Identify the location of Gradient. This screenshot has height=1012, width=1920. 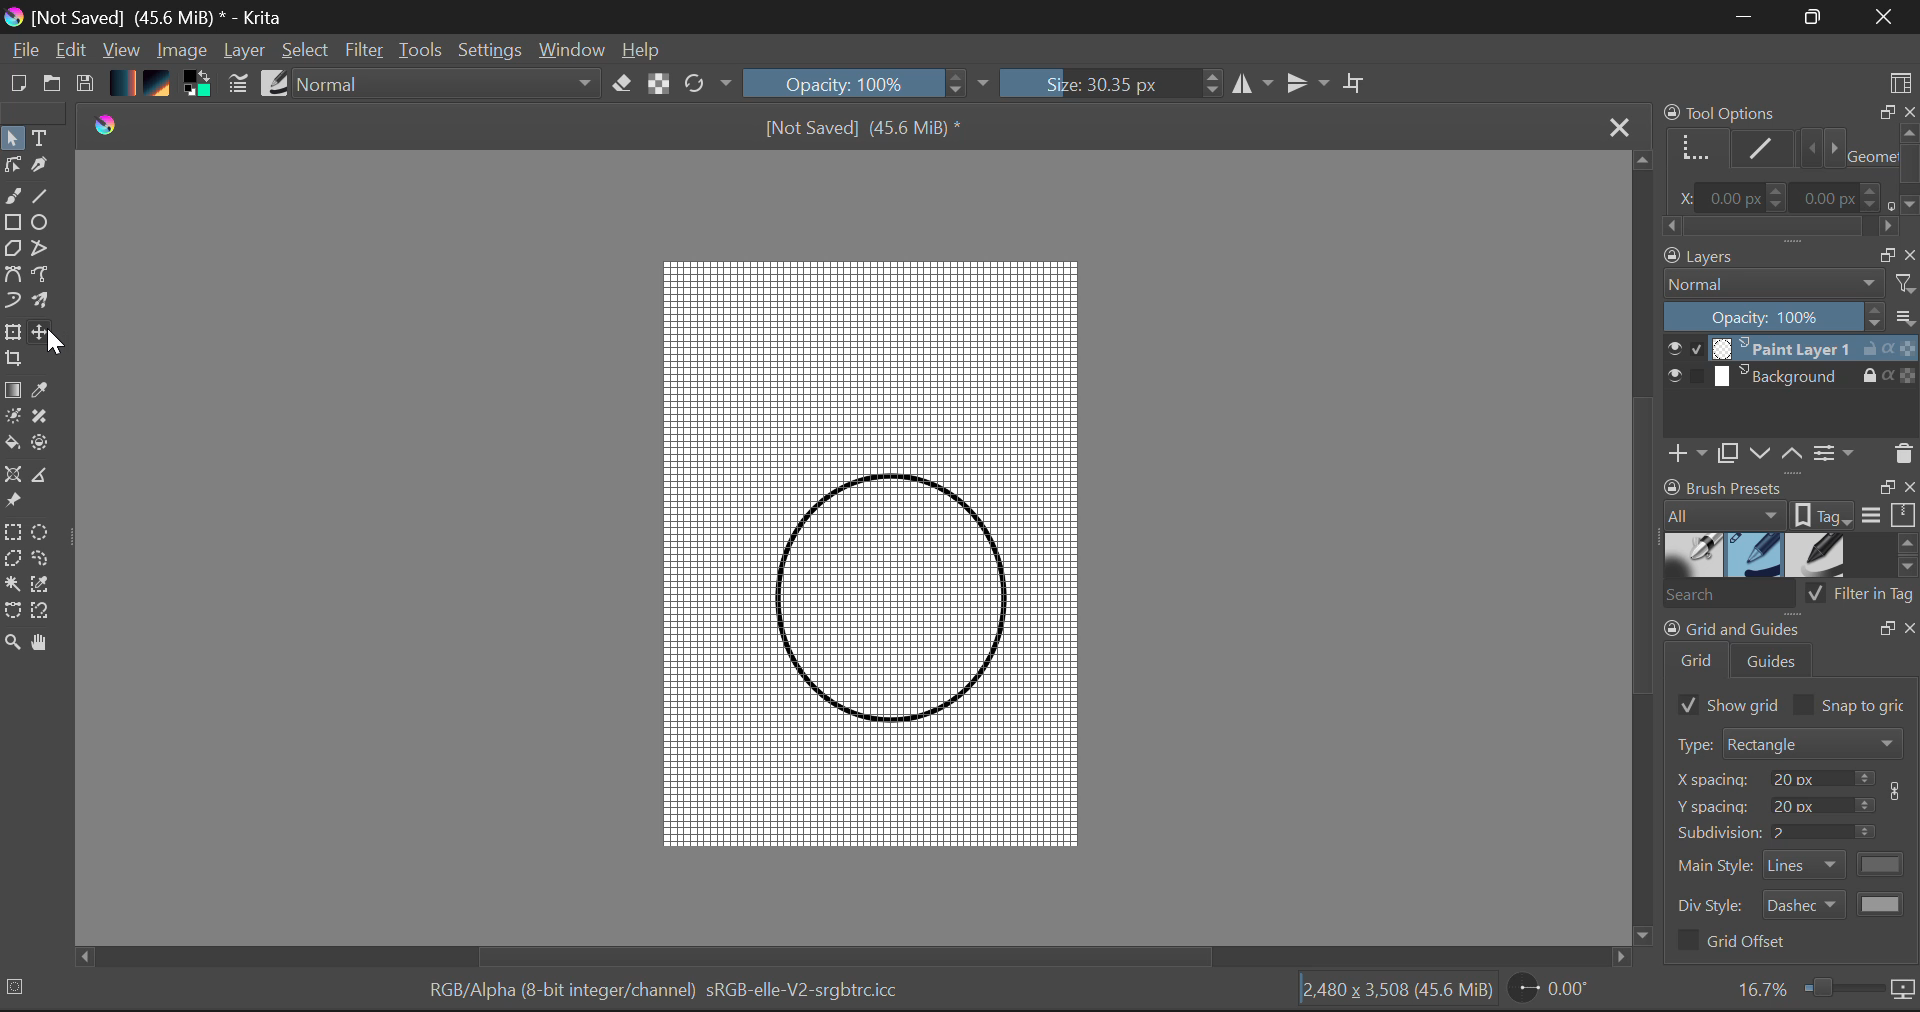
(124, 82).